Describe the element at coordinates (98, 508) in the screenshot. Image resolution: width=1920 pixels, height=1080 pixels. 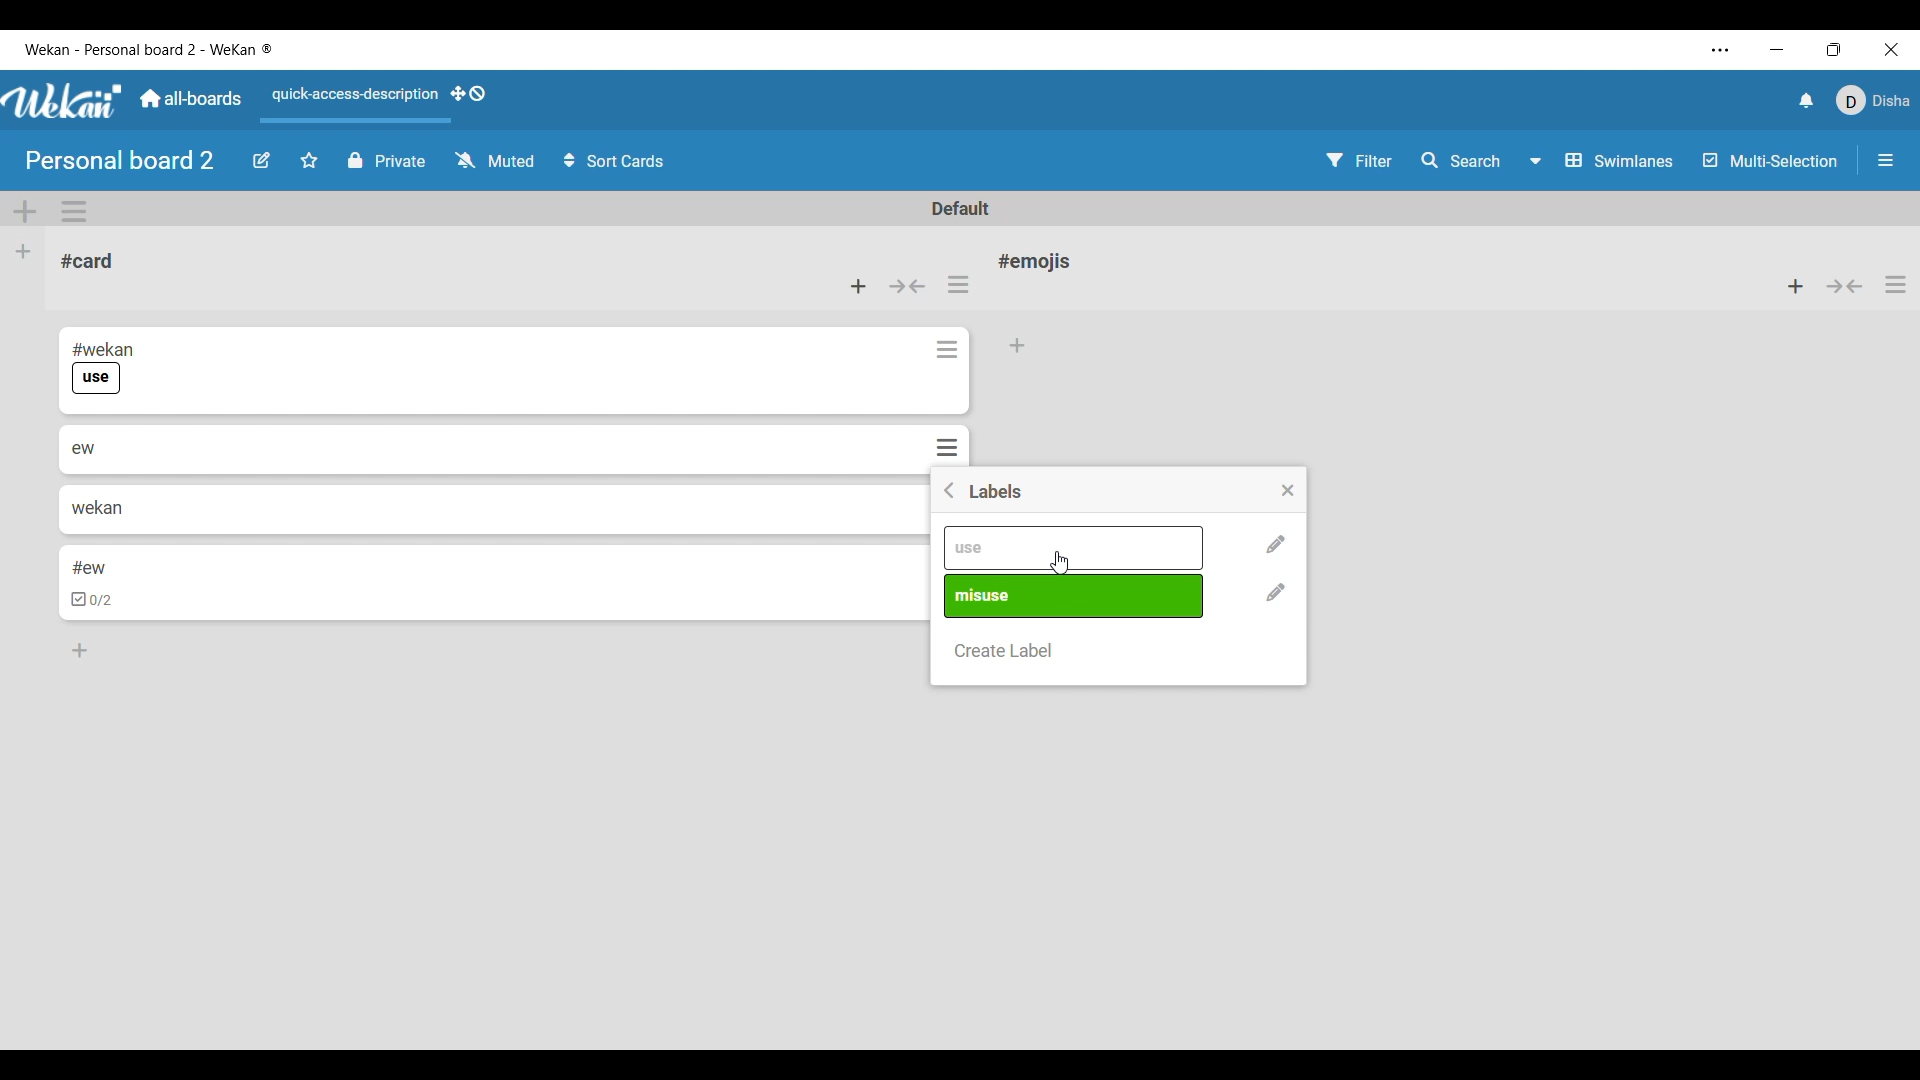
I see `wekan` at that location.